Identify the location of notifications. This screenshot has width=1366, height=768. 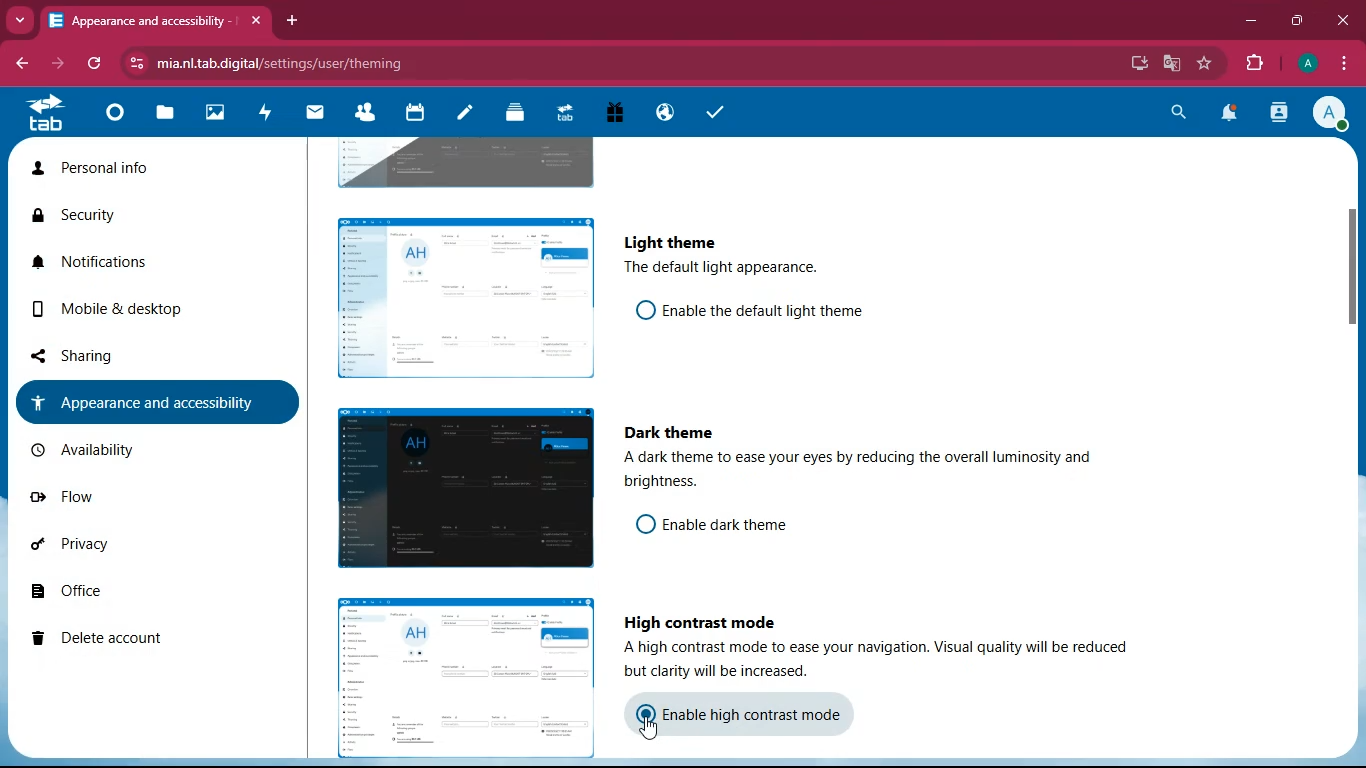
(1234, 115).